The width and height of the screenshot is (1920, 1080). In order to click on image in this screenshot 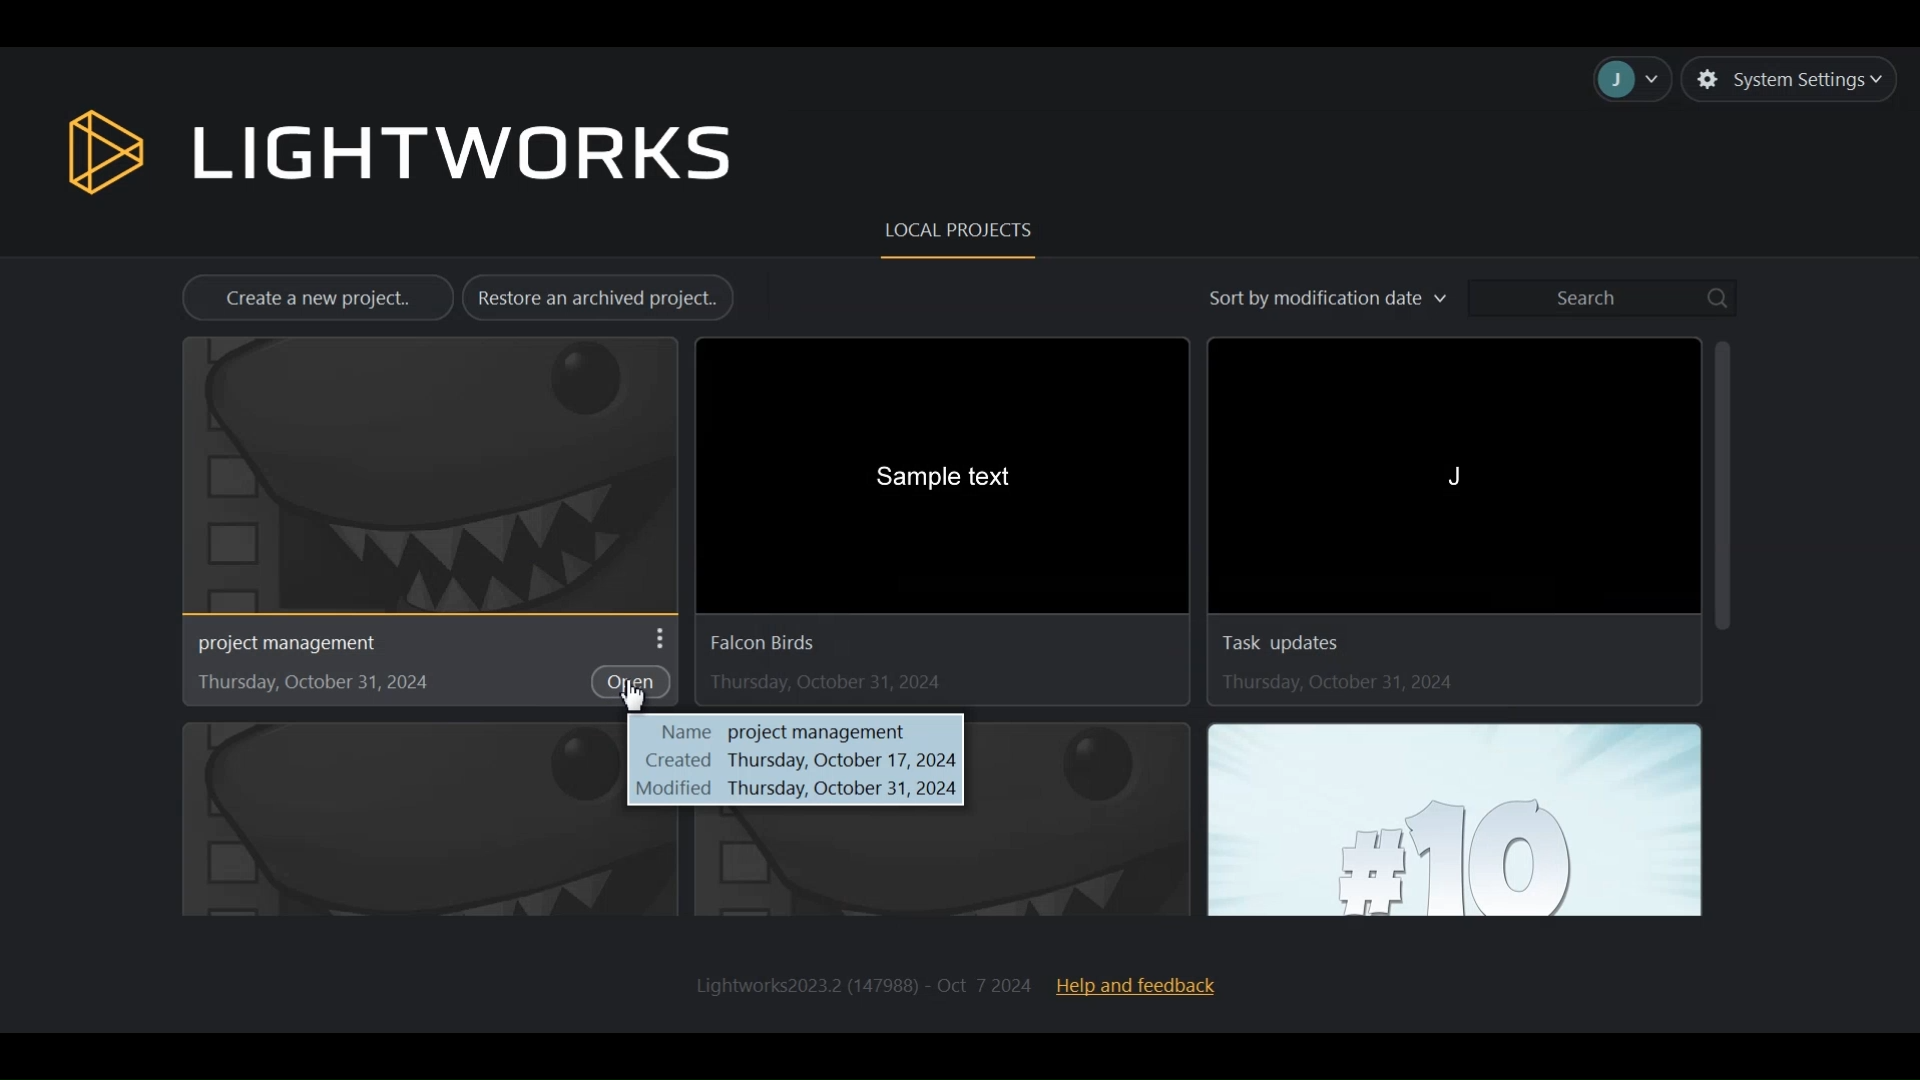, I will do `click(406, 820)`.